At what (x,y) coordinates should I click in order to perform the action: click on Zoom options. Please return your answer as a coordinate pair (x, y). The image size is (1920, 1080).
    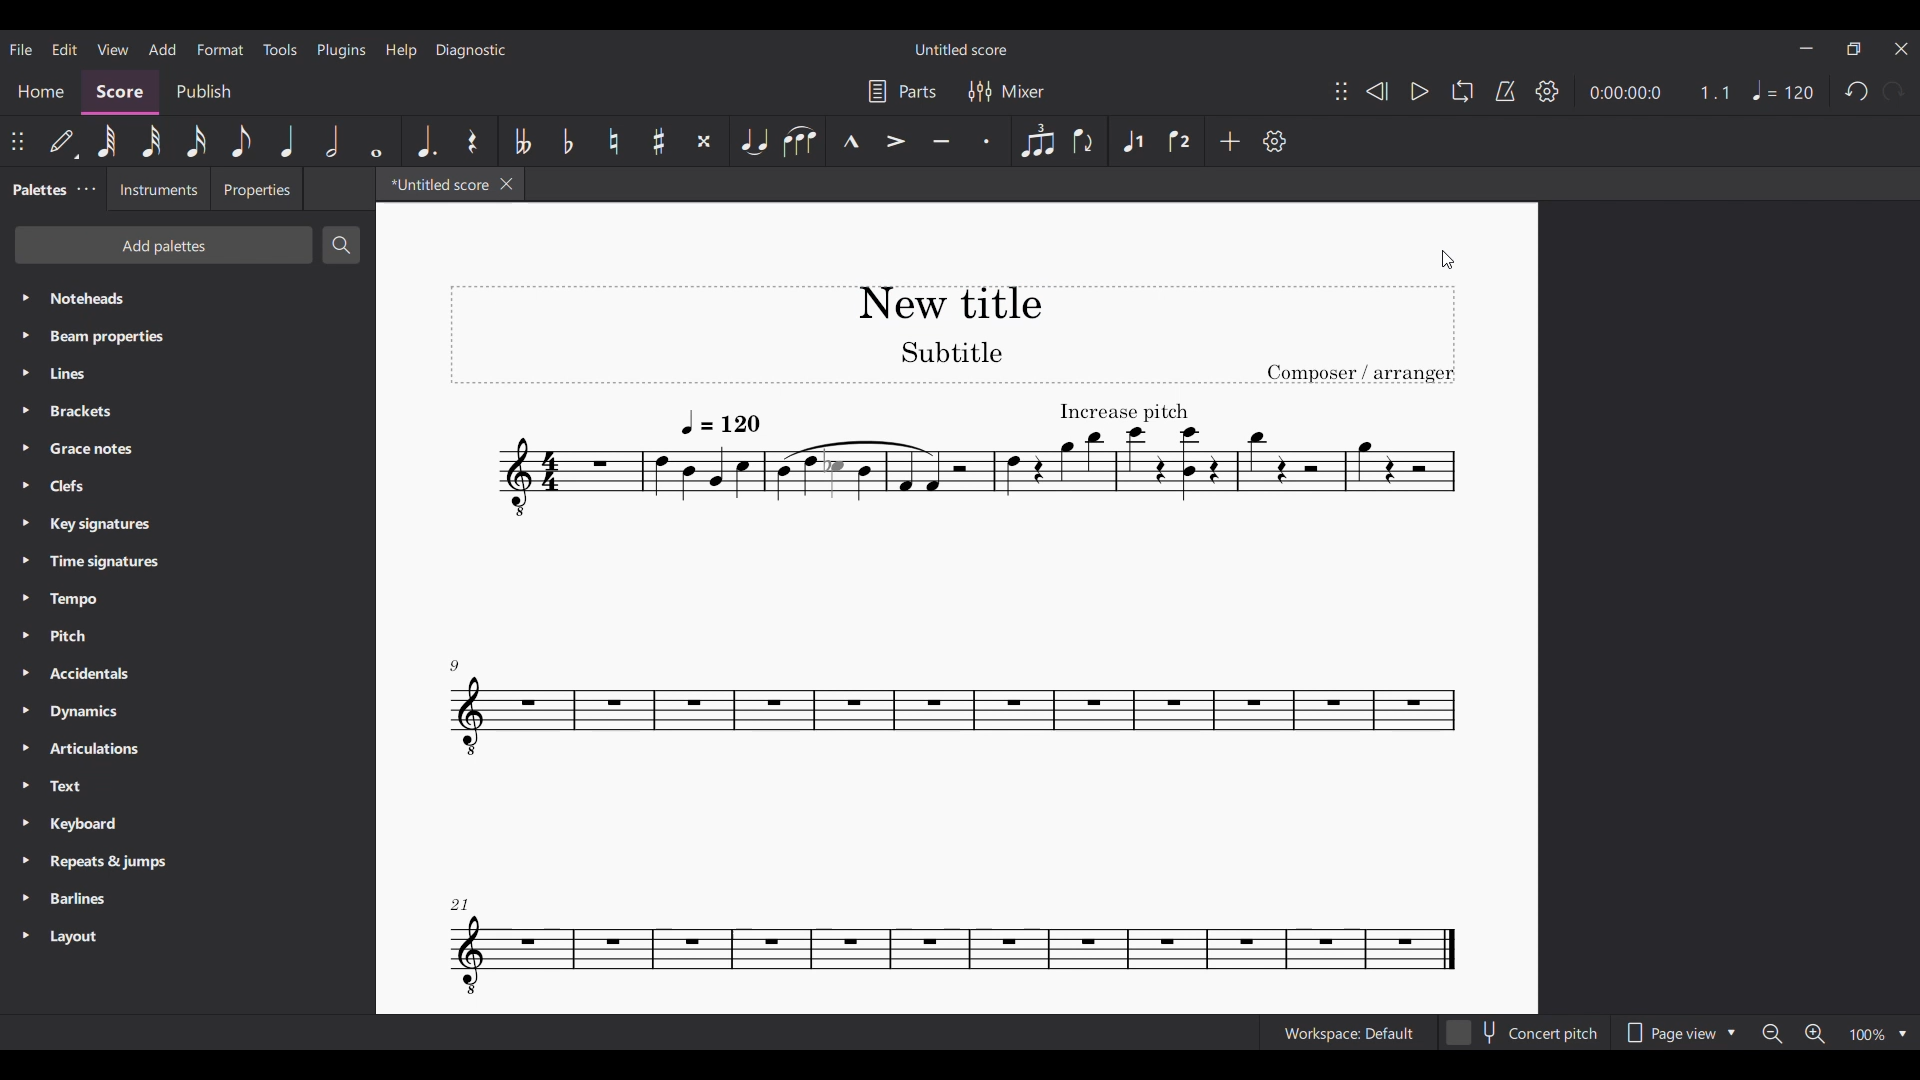
    Looking at the image, I should click on (1879, 1034).